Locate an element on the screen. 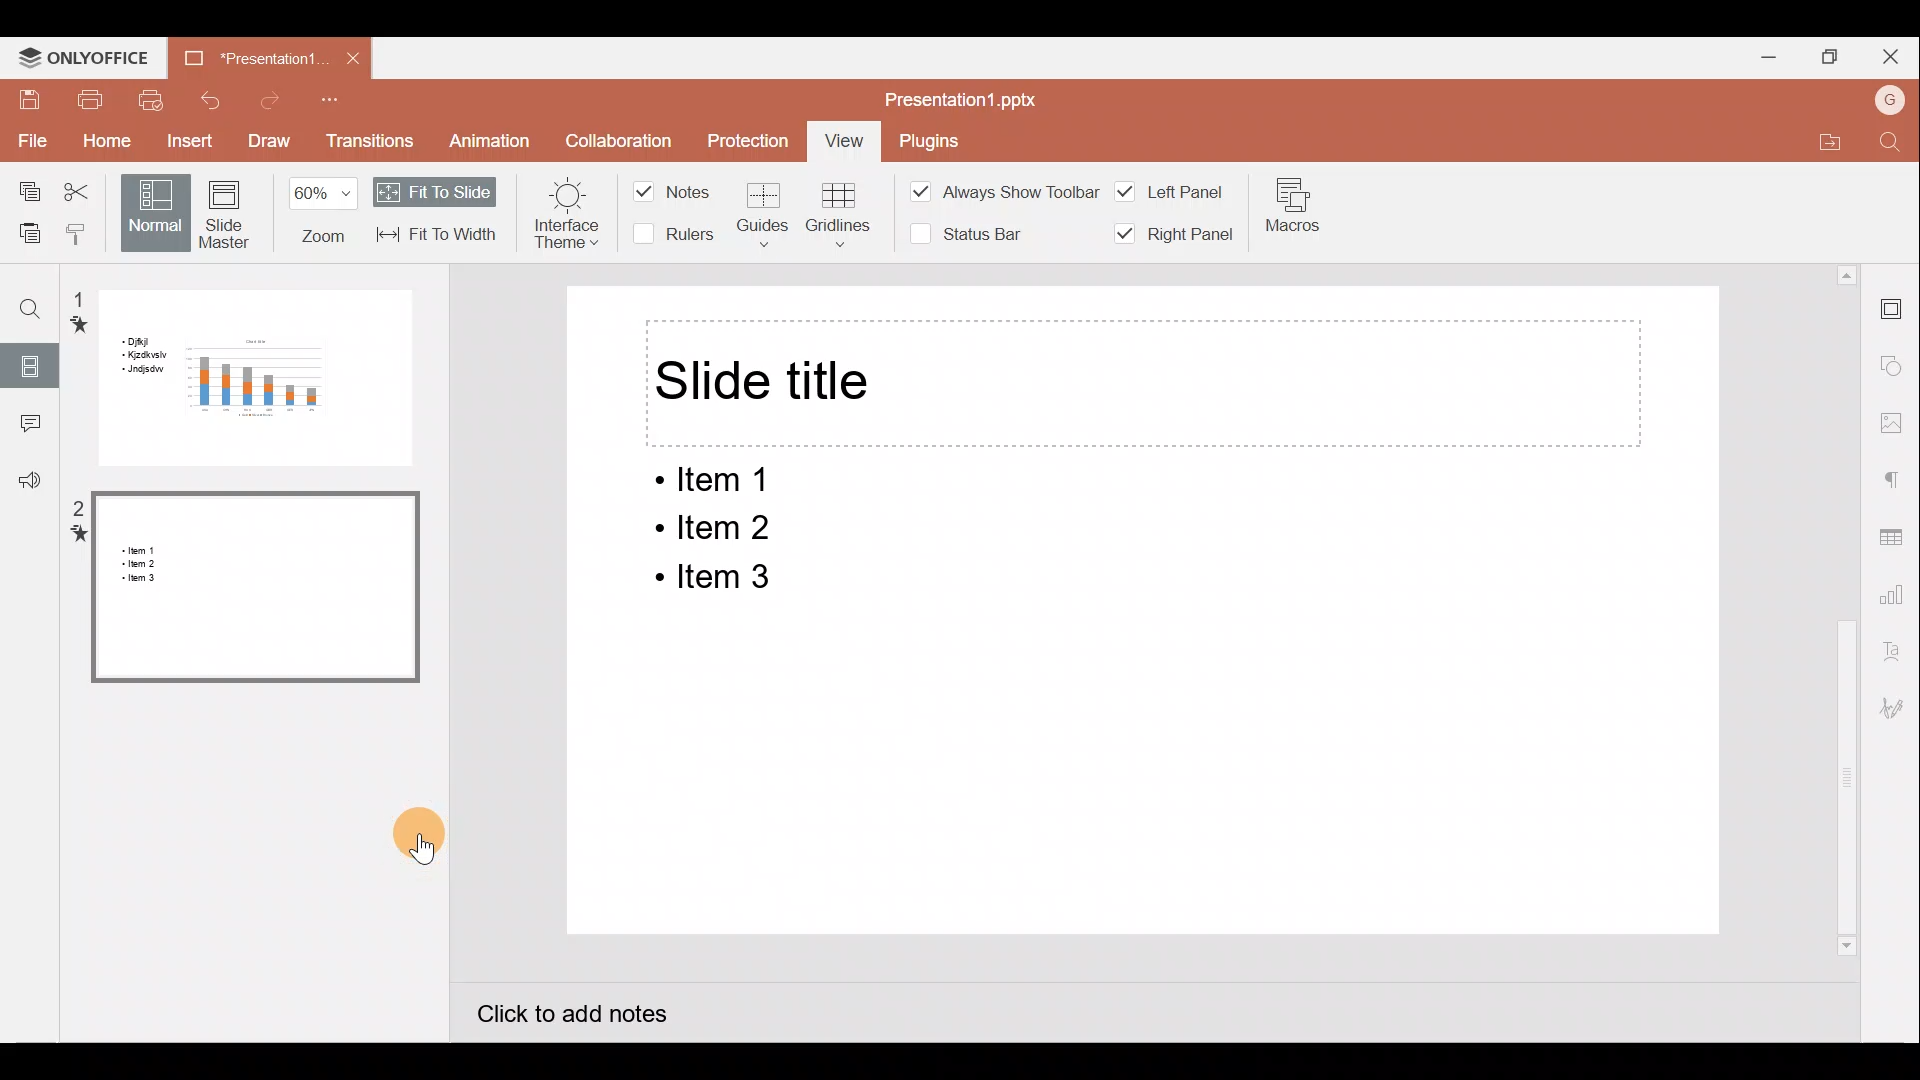 This screenshot has height=1080, width=1920. Scroll bar is located at coordinates (1835, 653).